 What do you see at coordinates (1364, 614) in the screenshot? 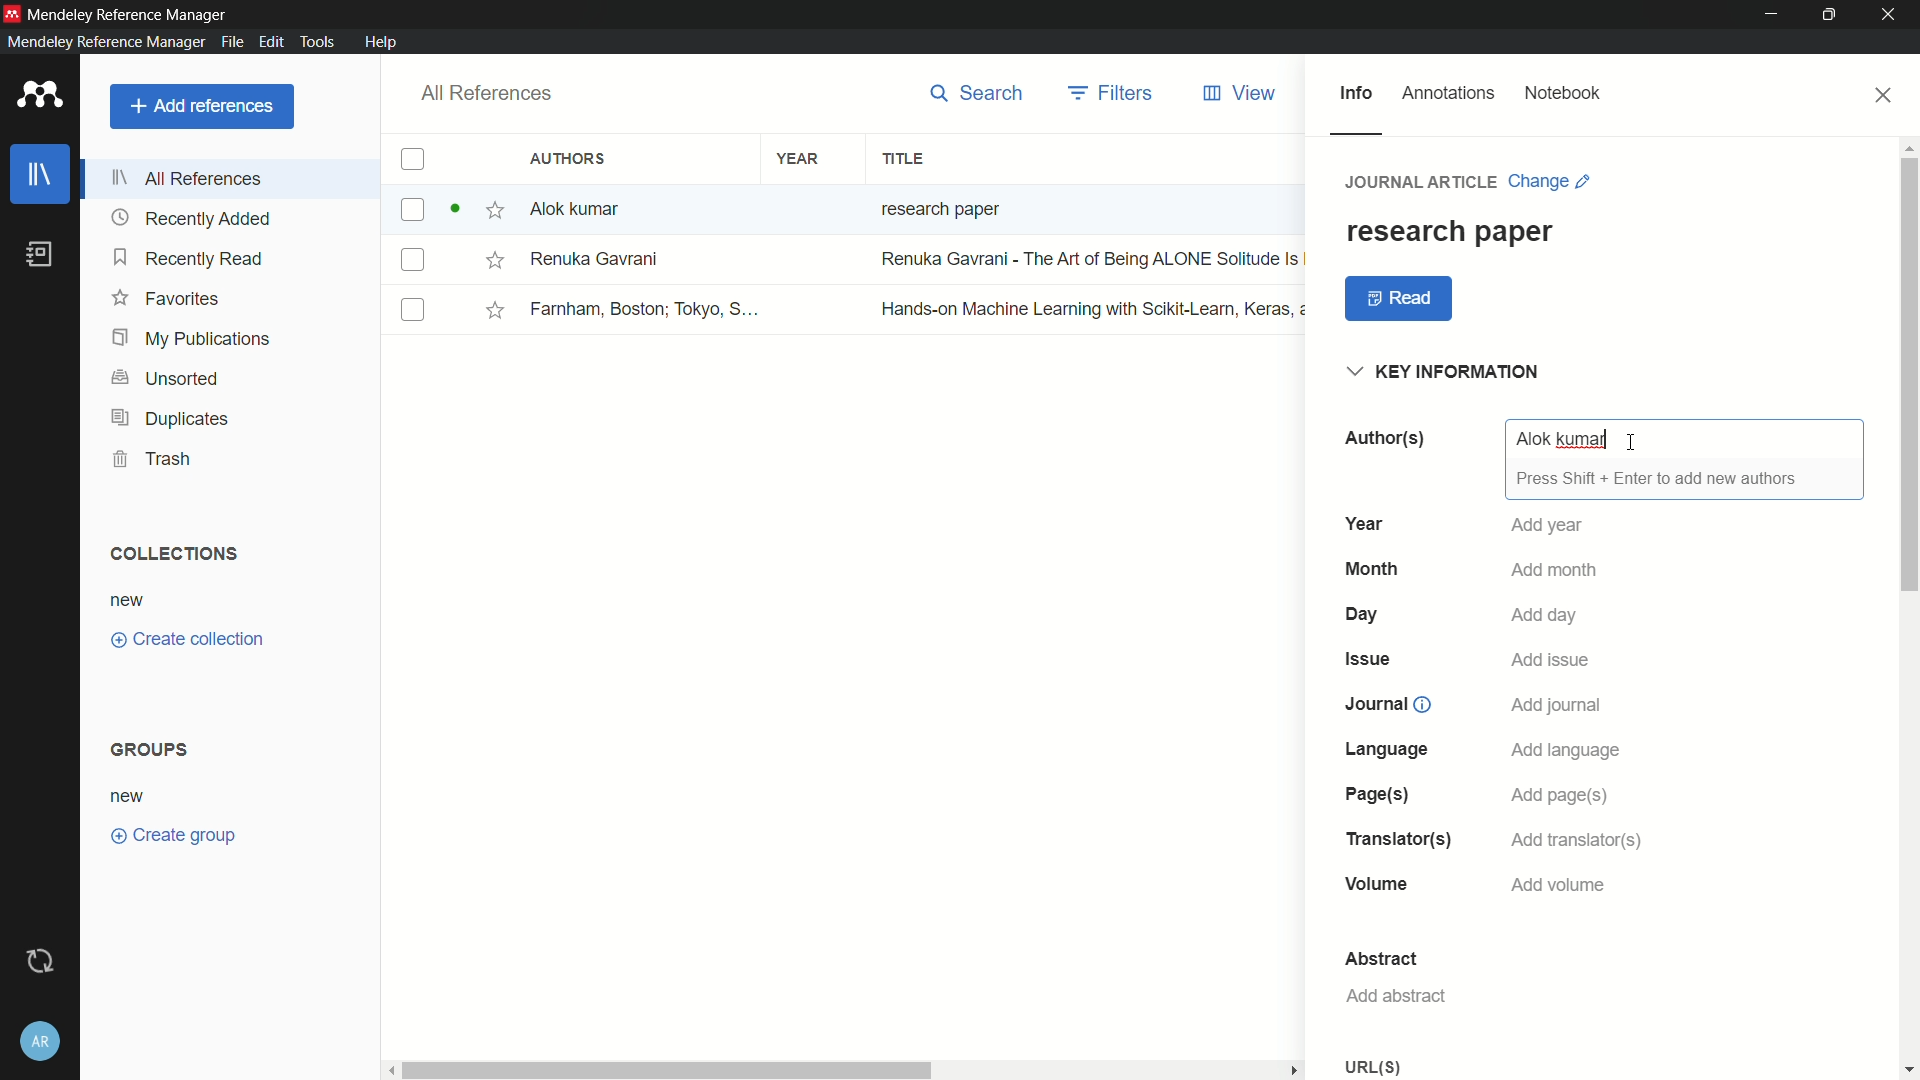
I see `day` at bounding box center [1364, 614].